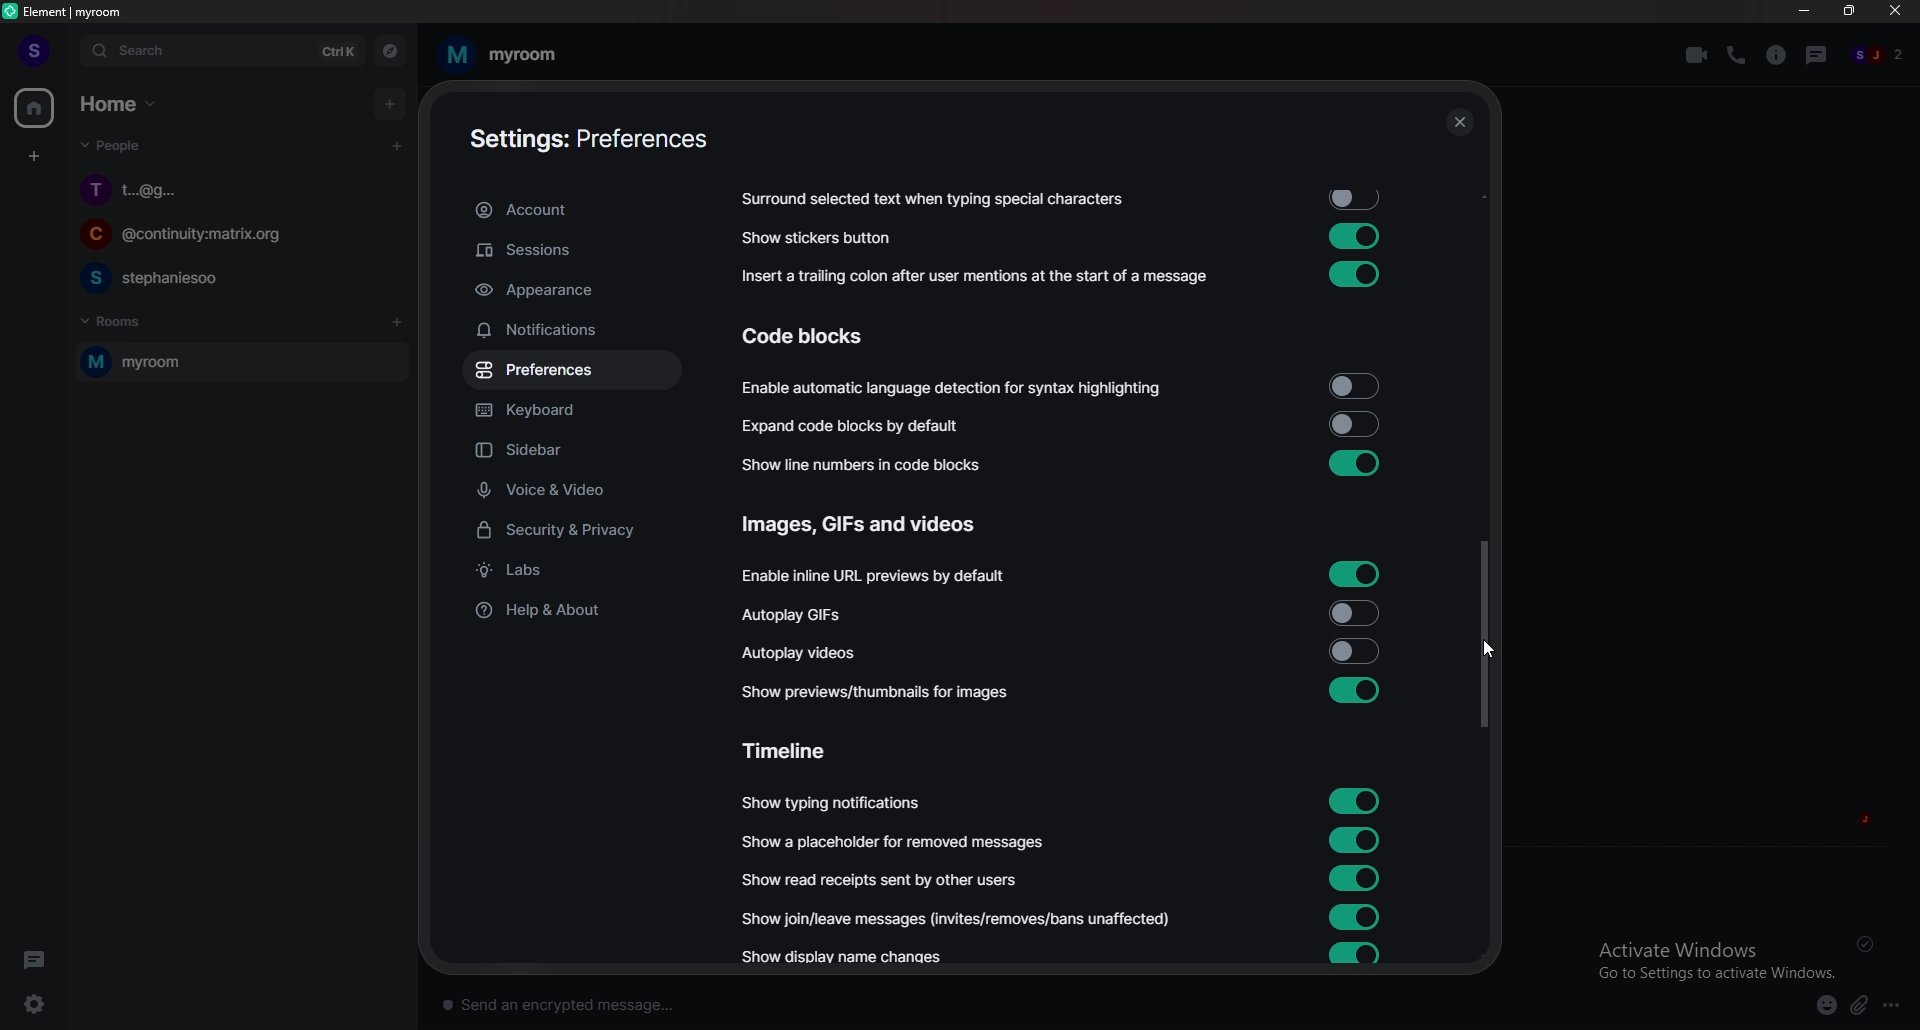  Describe the element at coordinates (805, 615) in the screenshot. I see `autoplay gifs` at that location.